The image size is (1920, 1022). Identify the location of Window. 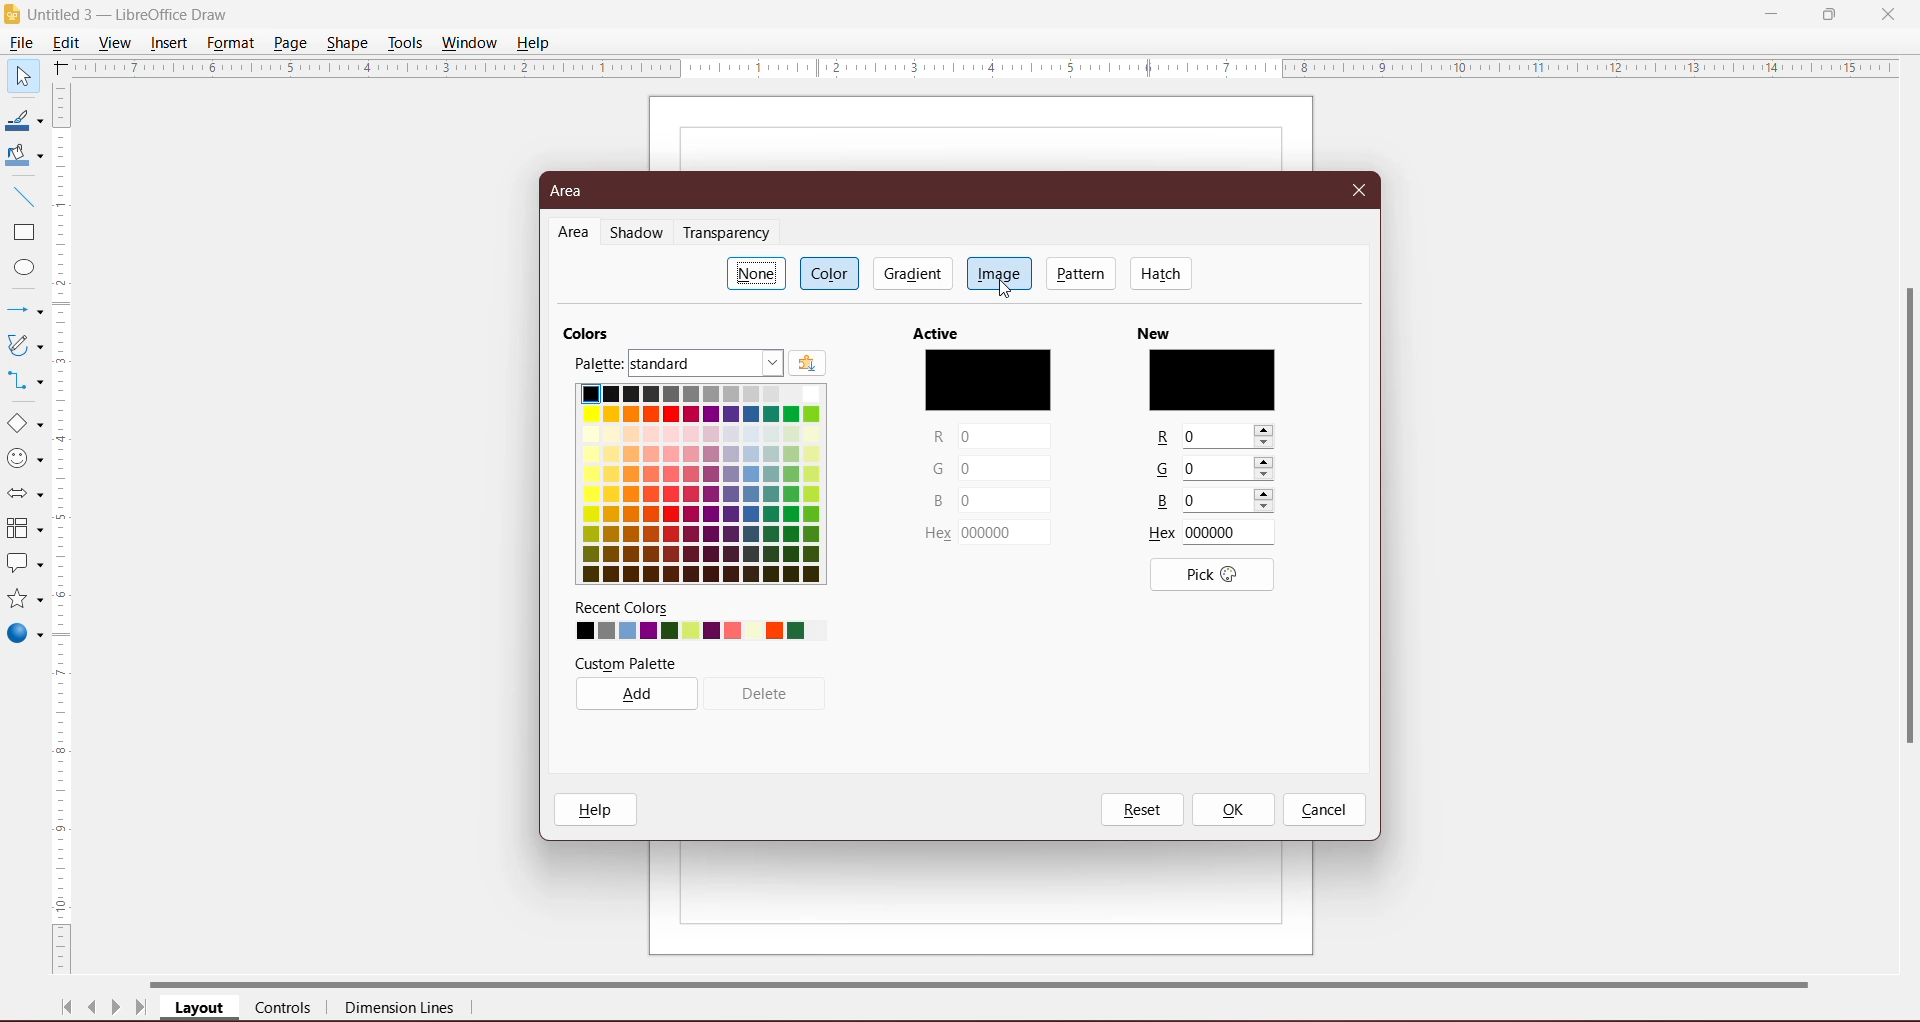
(469, 43).